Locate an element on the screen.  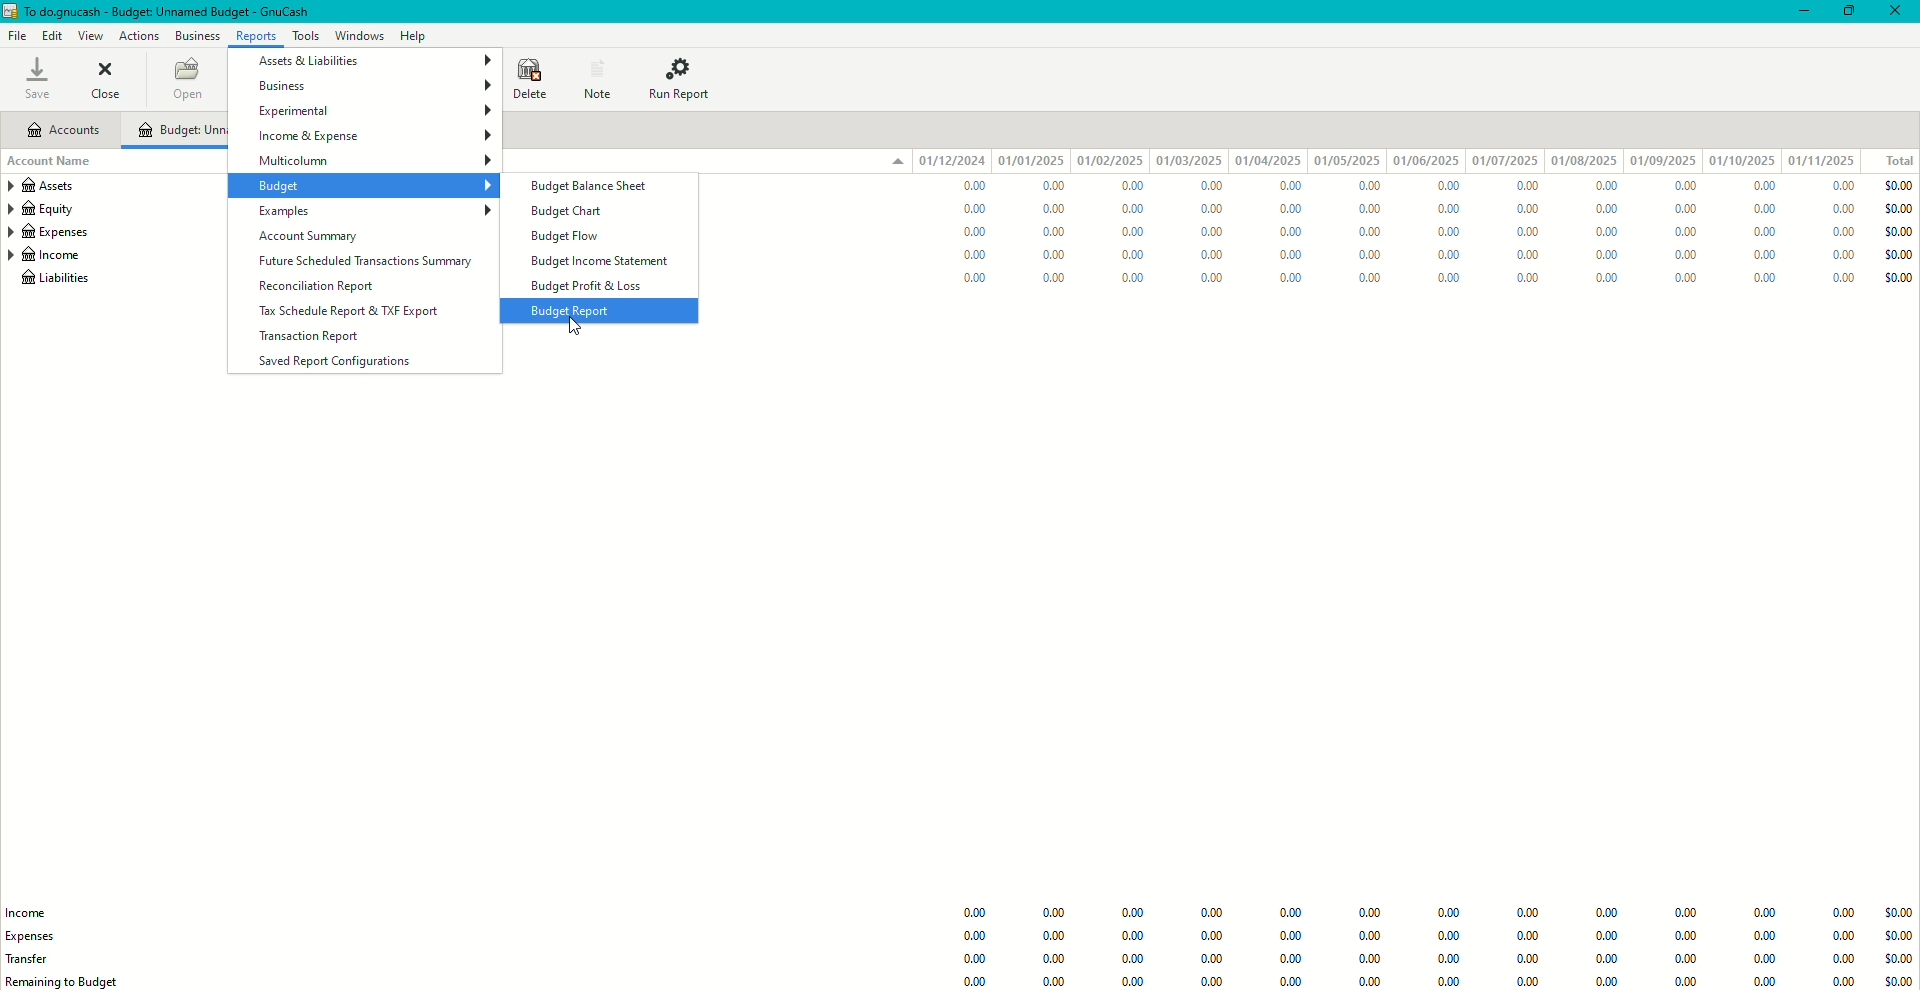
0.00 is located at coordinates (1840, 282).